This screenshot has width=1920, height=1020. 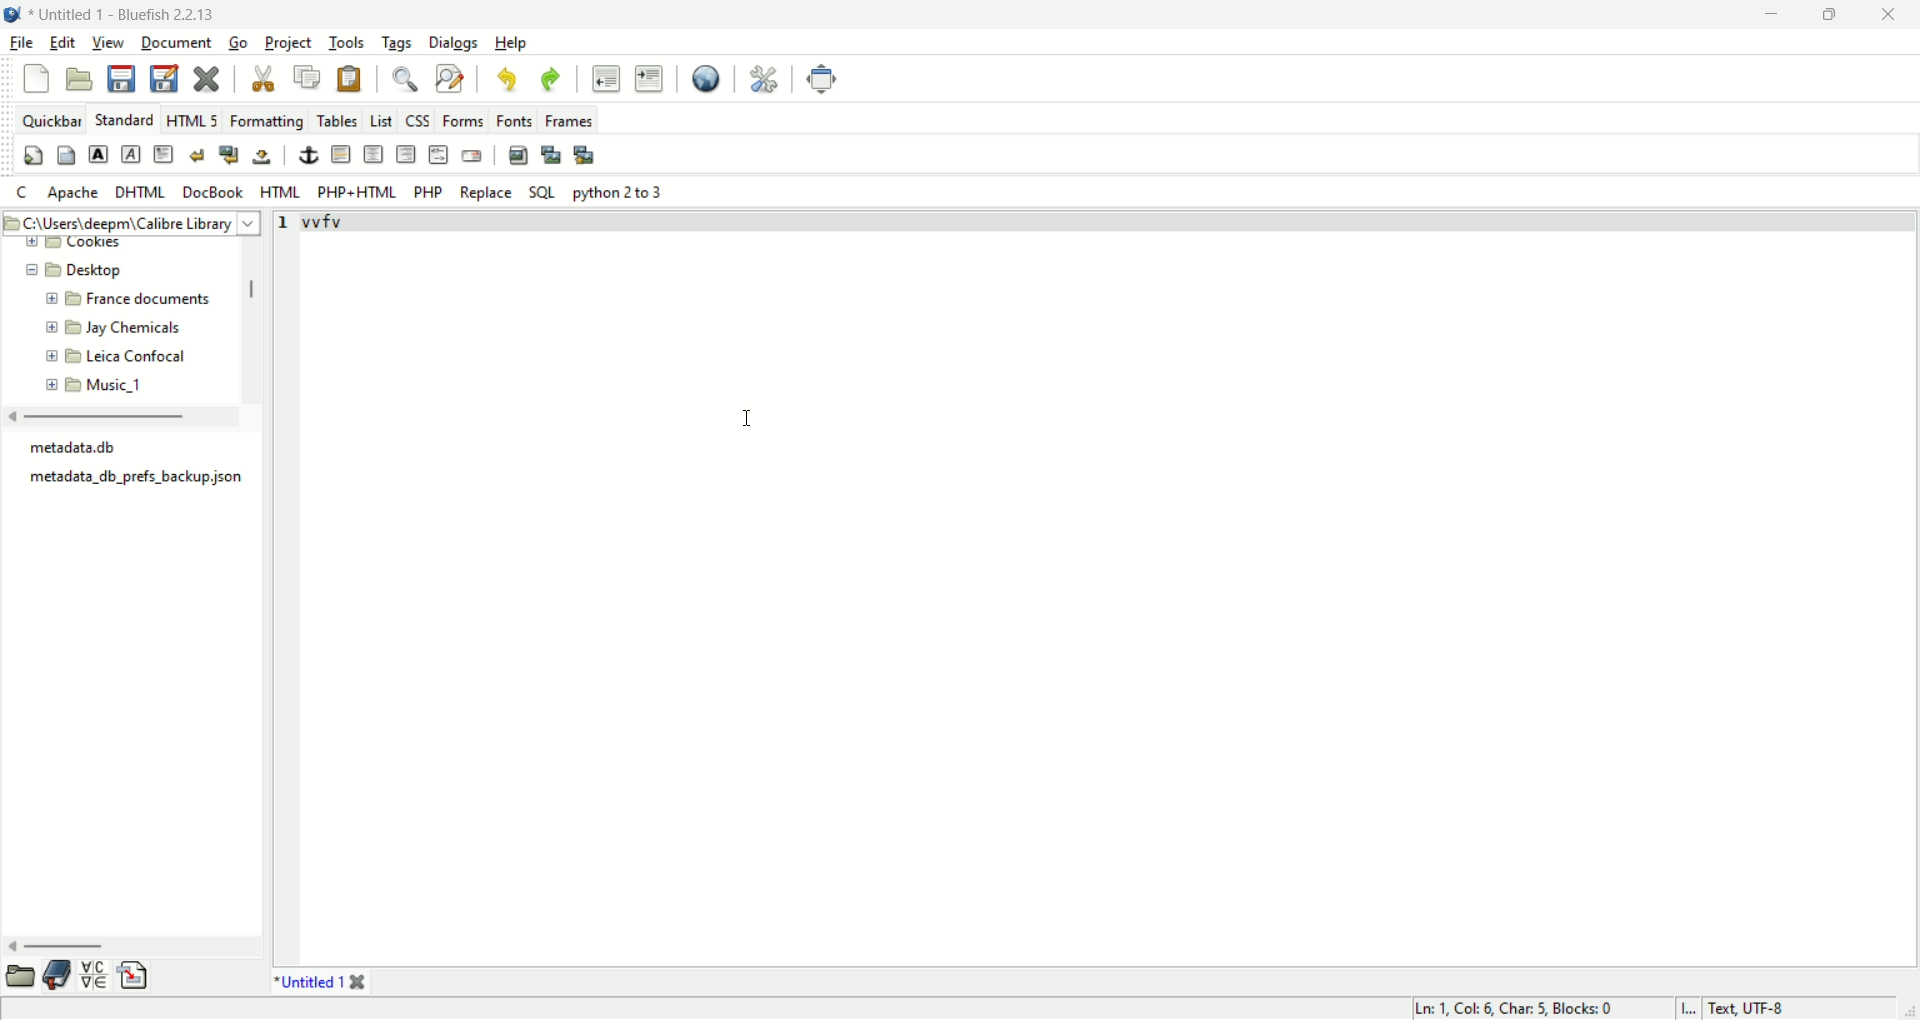 What do you see at coordinates (517, 120) in the screenshot?
I see `fonts` at bounding box center [517, 120].